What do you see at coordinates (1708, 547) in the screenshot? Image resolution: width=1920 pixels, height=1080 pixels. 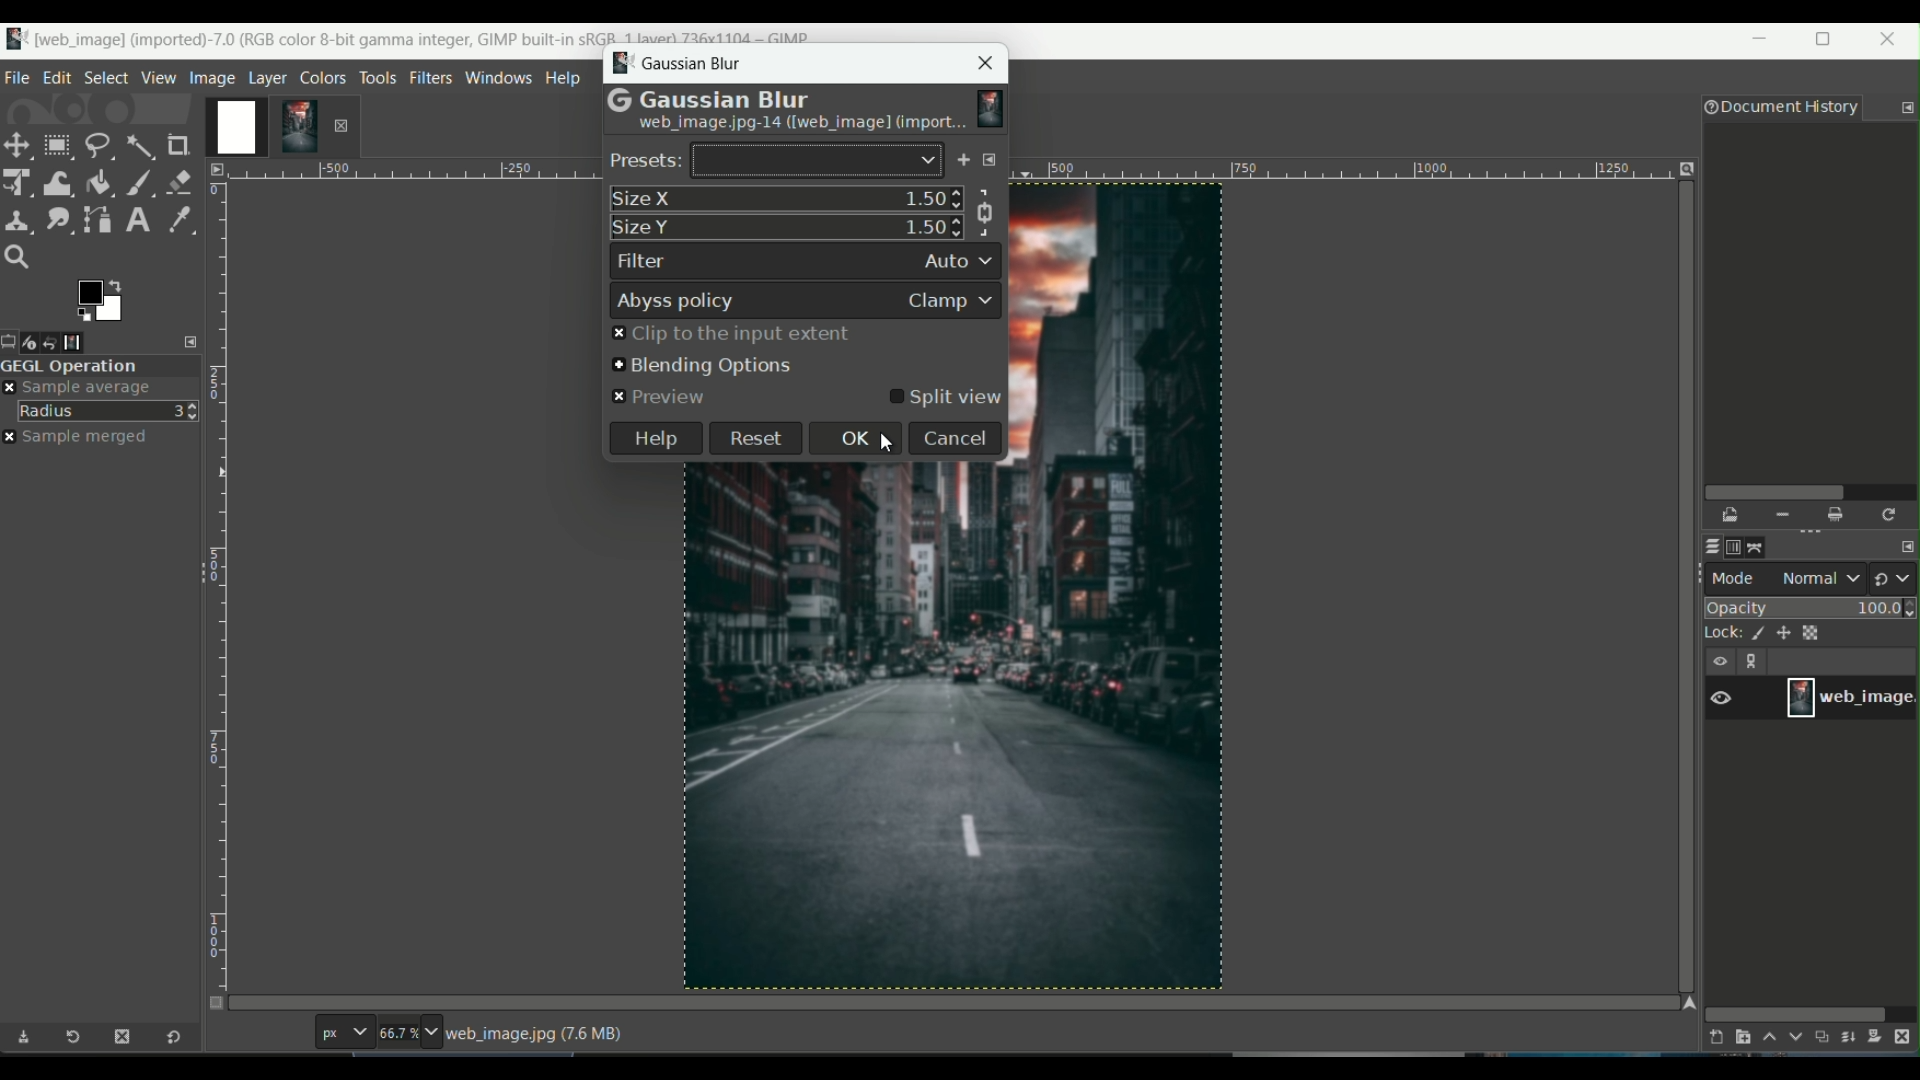 I see `layers` at bounding box center [1708, 547].